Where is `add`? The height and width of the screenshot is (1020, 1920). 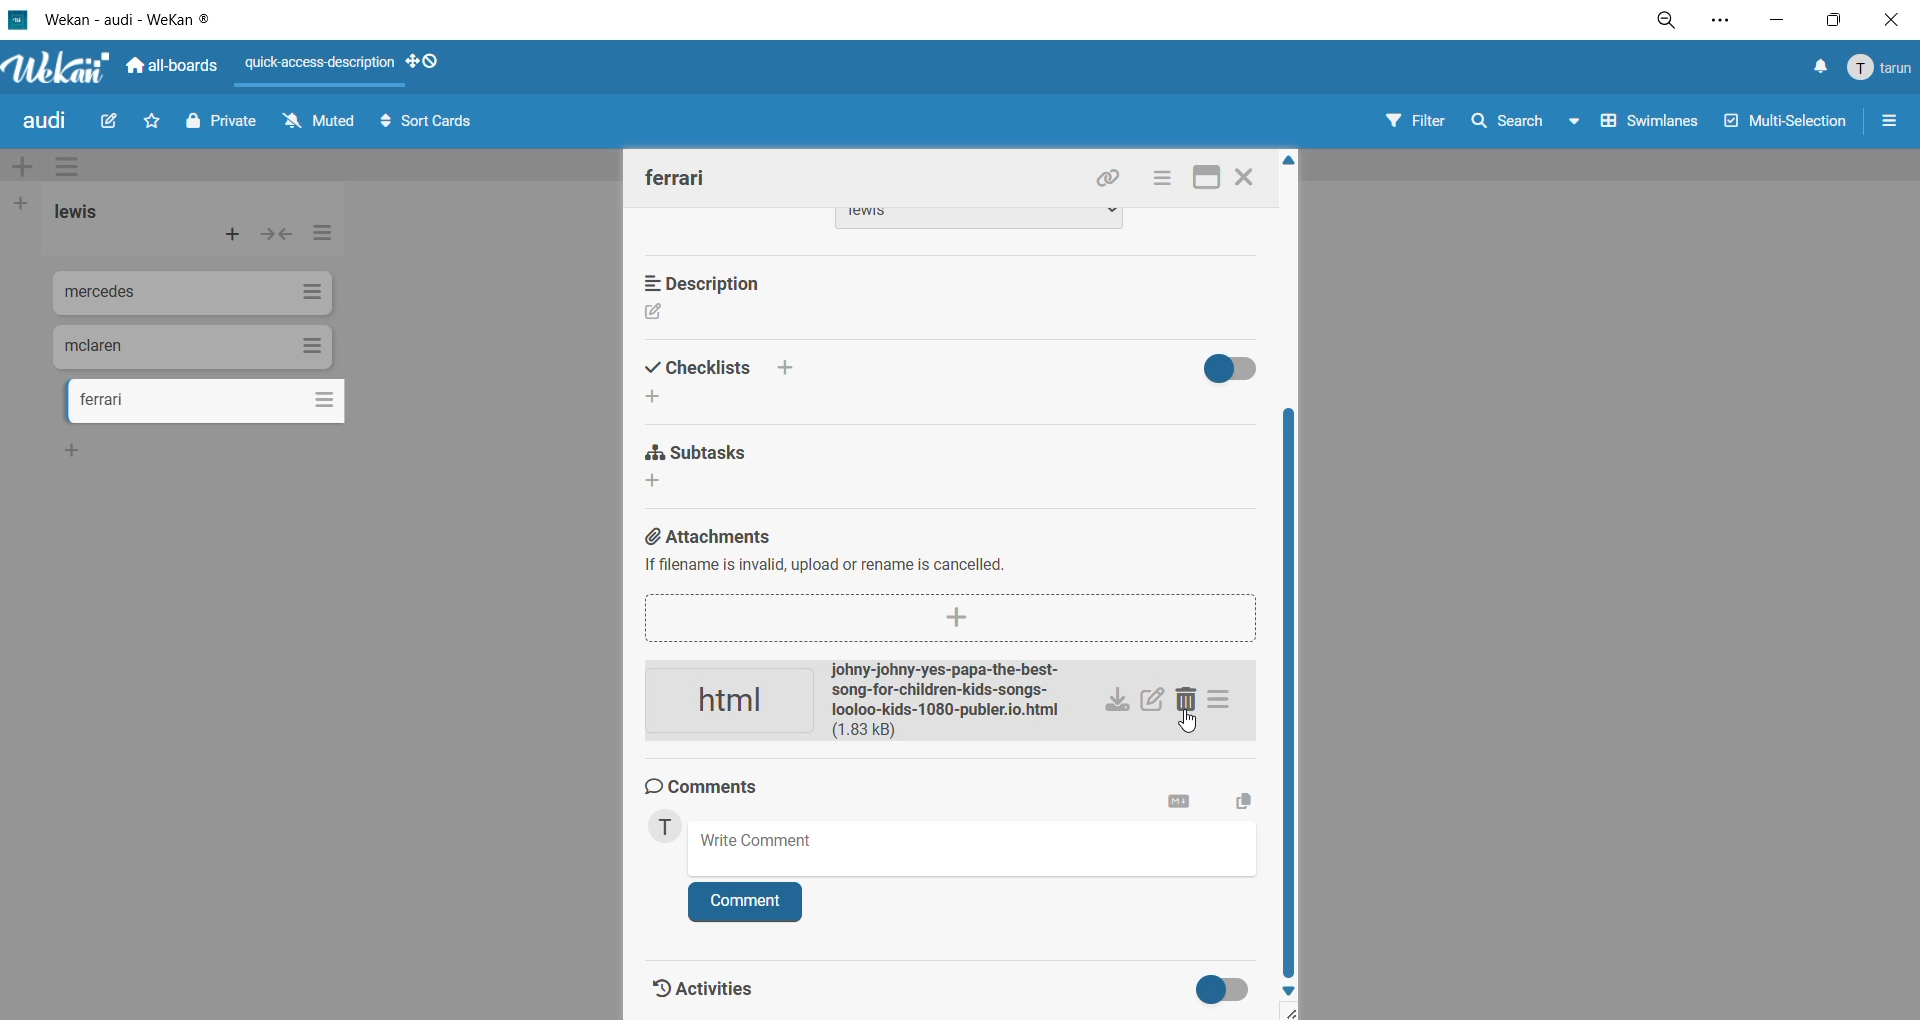
add is located at coordinates (658, 483).